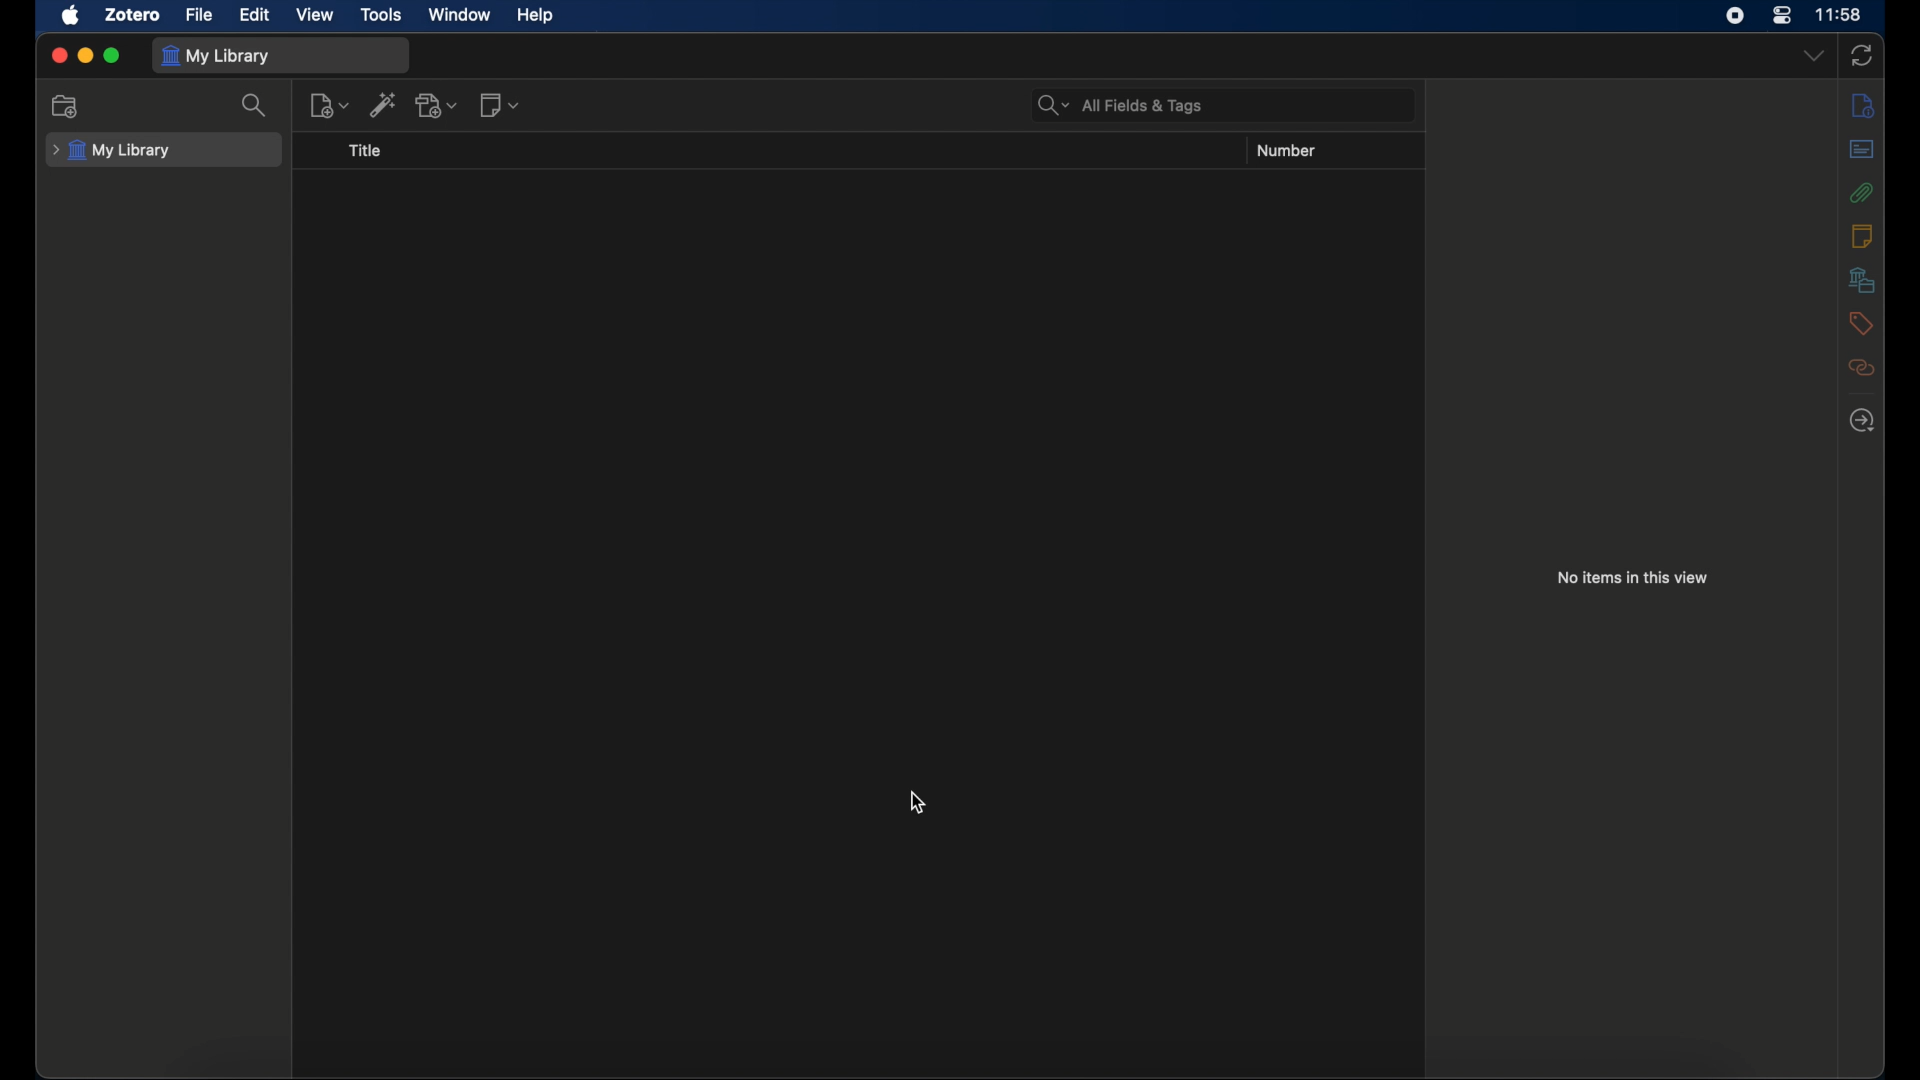 The image size is (1920, 1080). Describe the element at coordinates (1286, 150) in the screenshot. I see `number` at that location.